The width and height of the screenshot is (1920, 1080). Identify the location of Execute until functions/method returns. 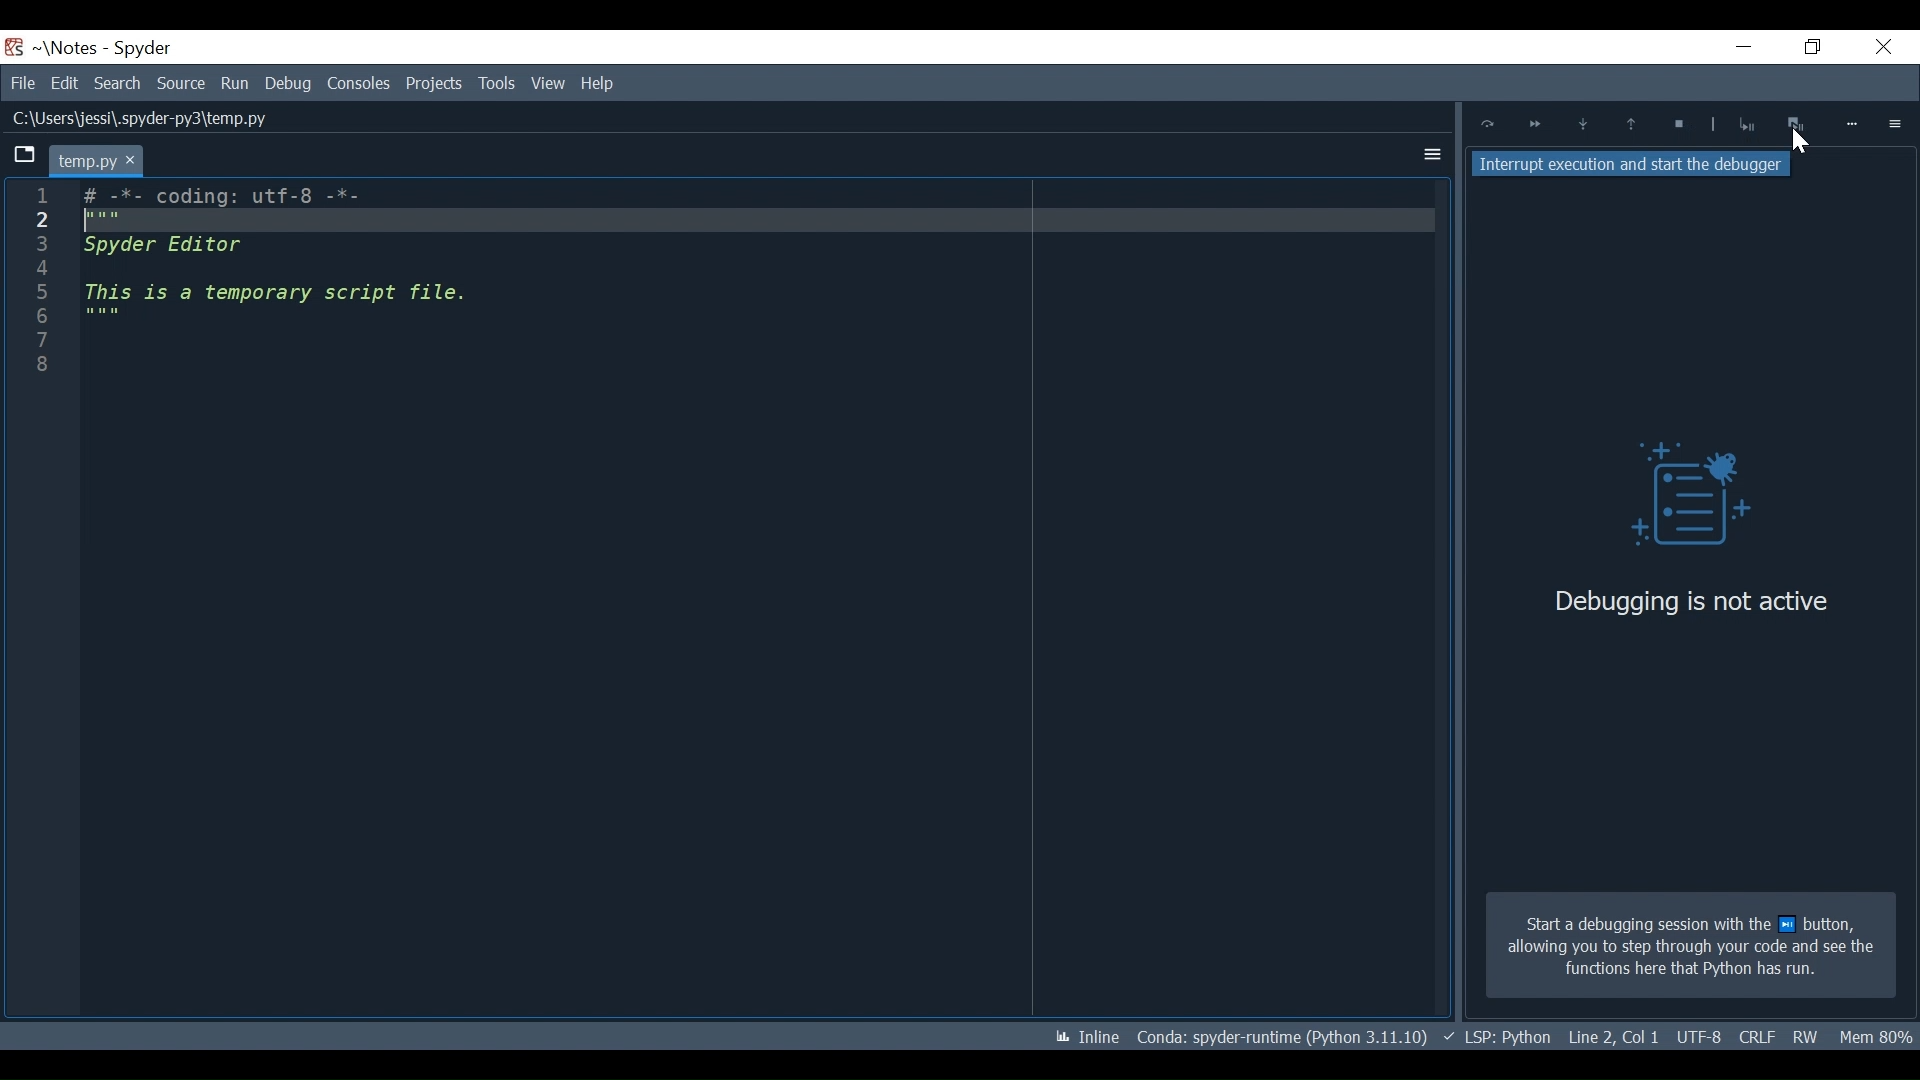
(1633, 126).